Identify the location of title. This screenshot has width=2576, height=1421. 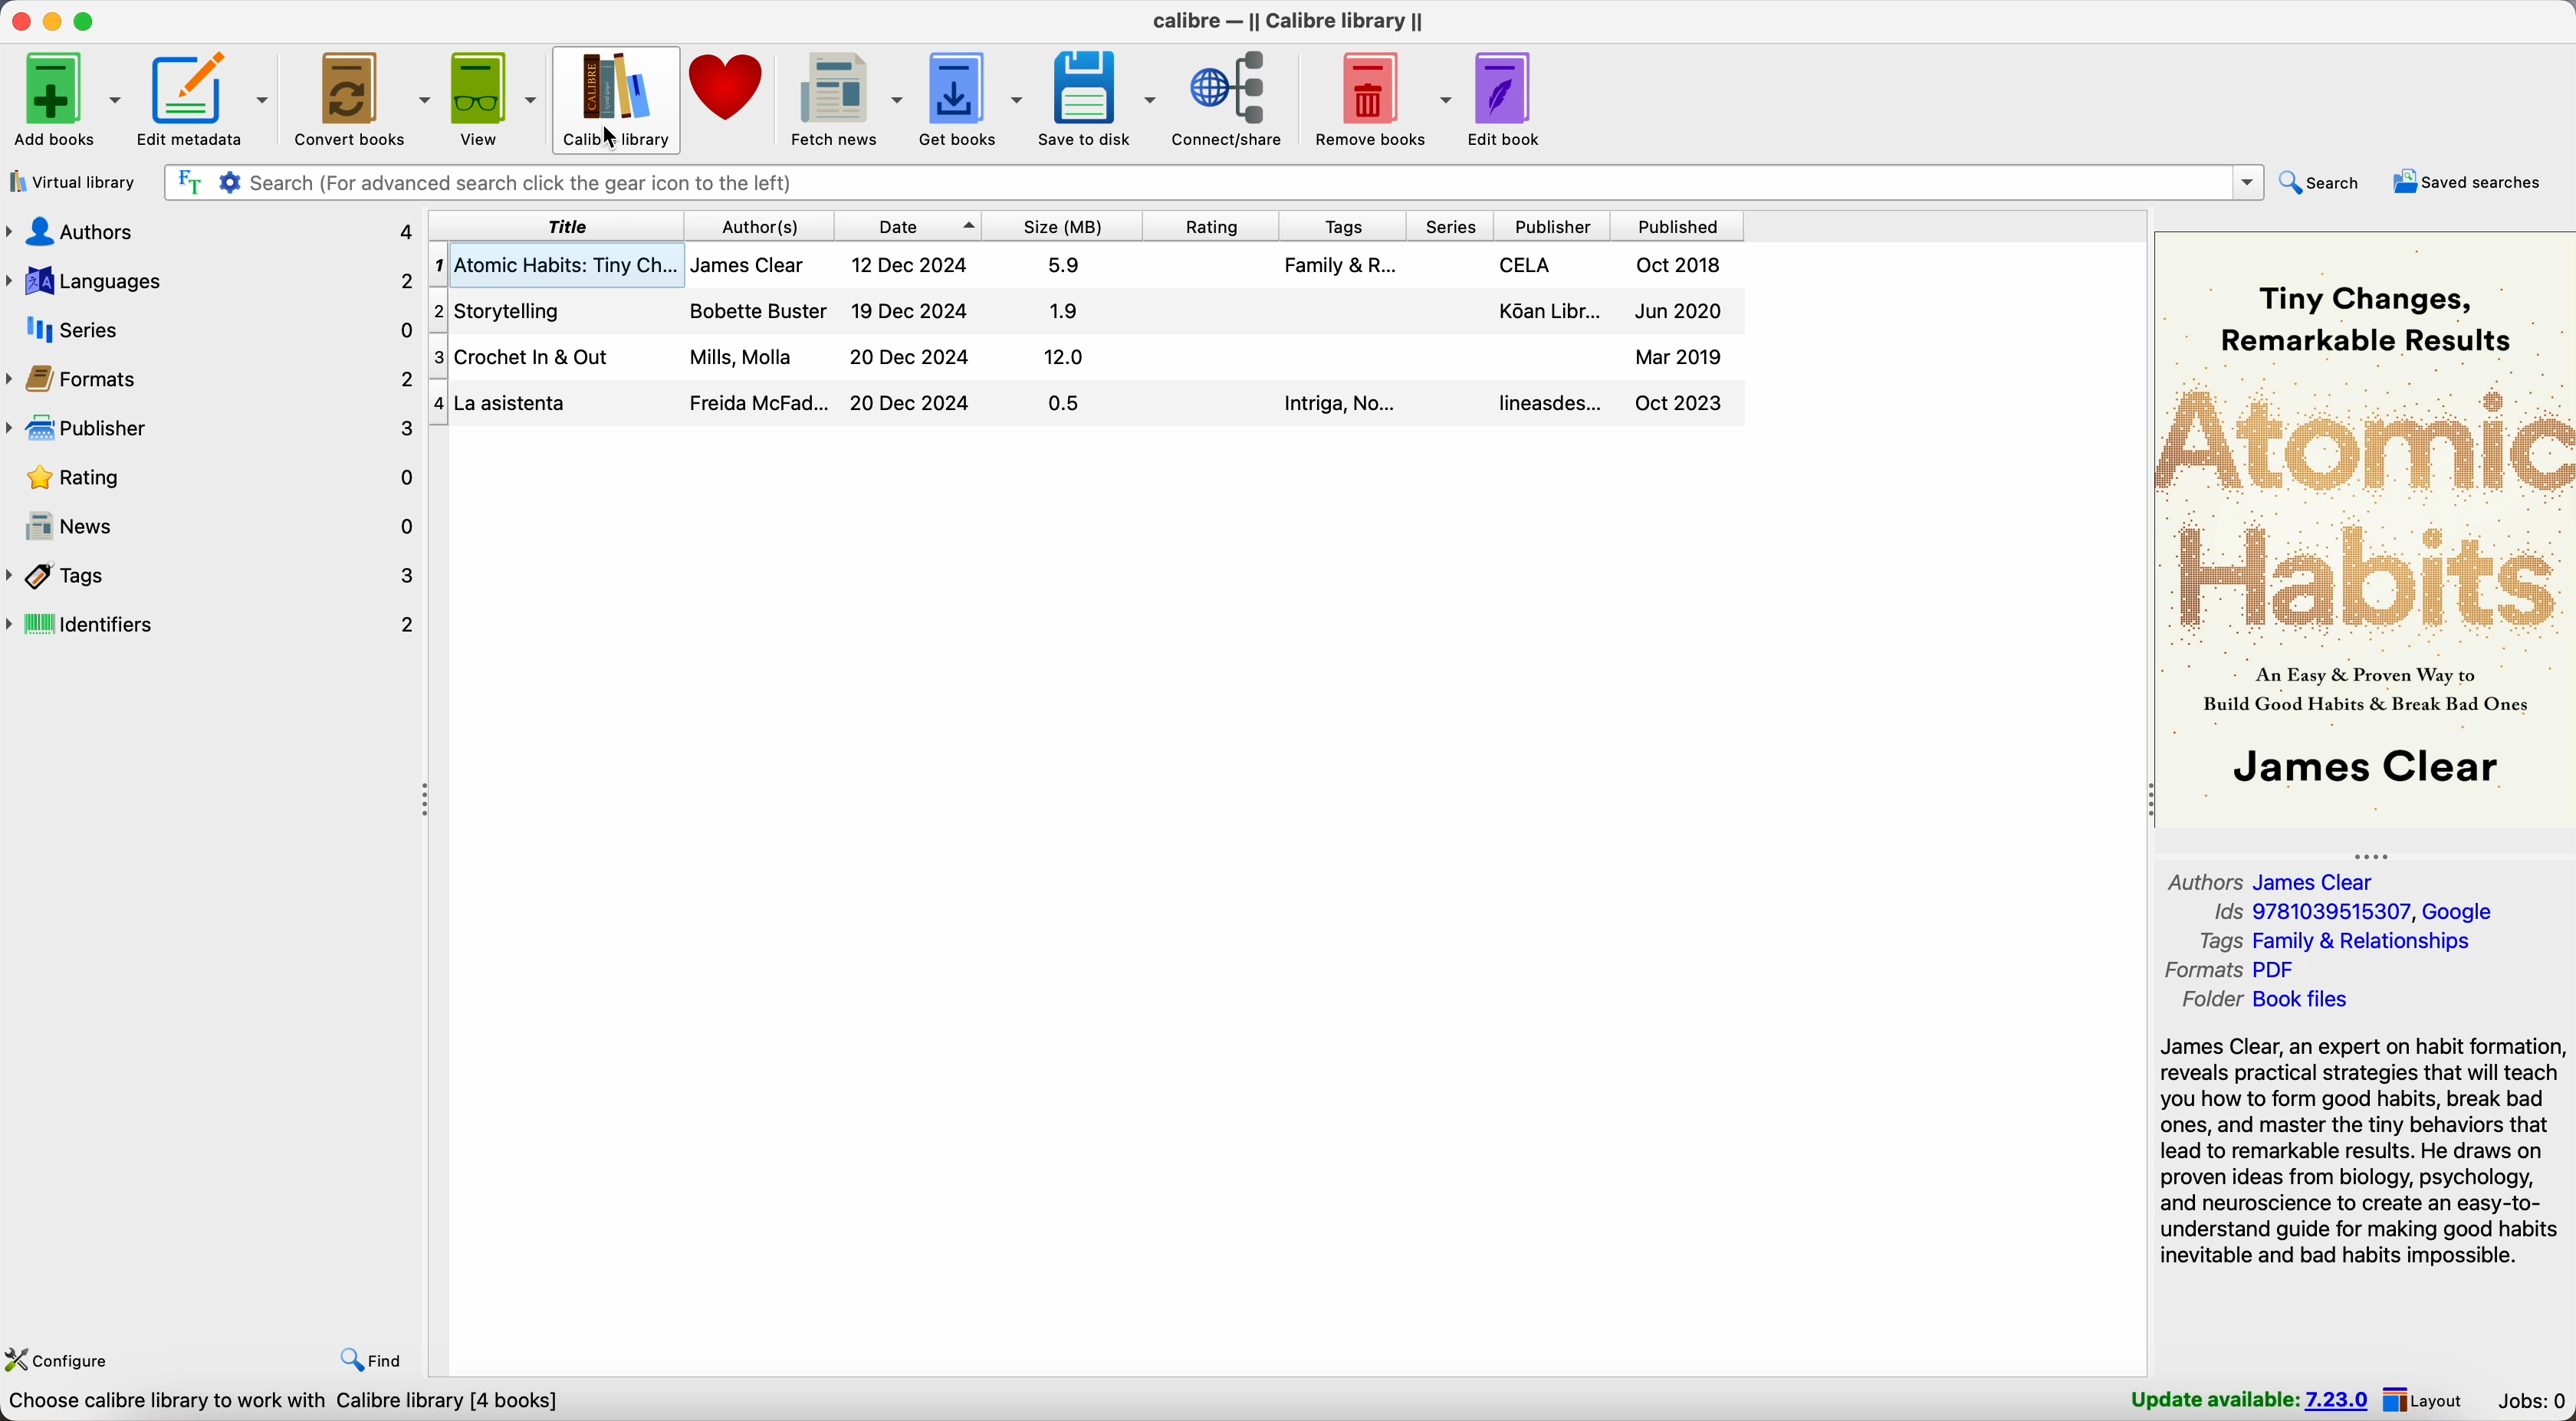
(554, 226).